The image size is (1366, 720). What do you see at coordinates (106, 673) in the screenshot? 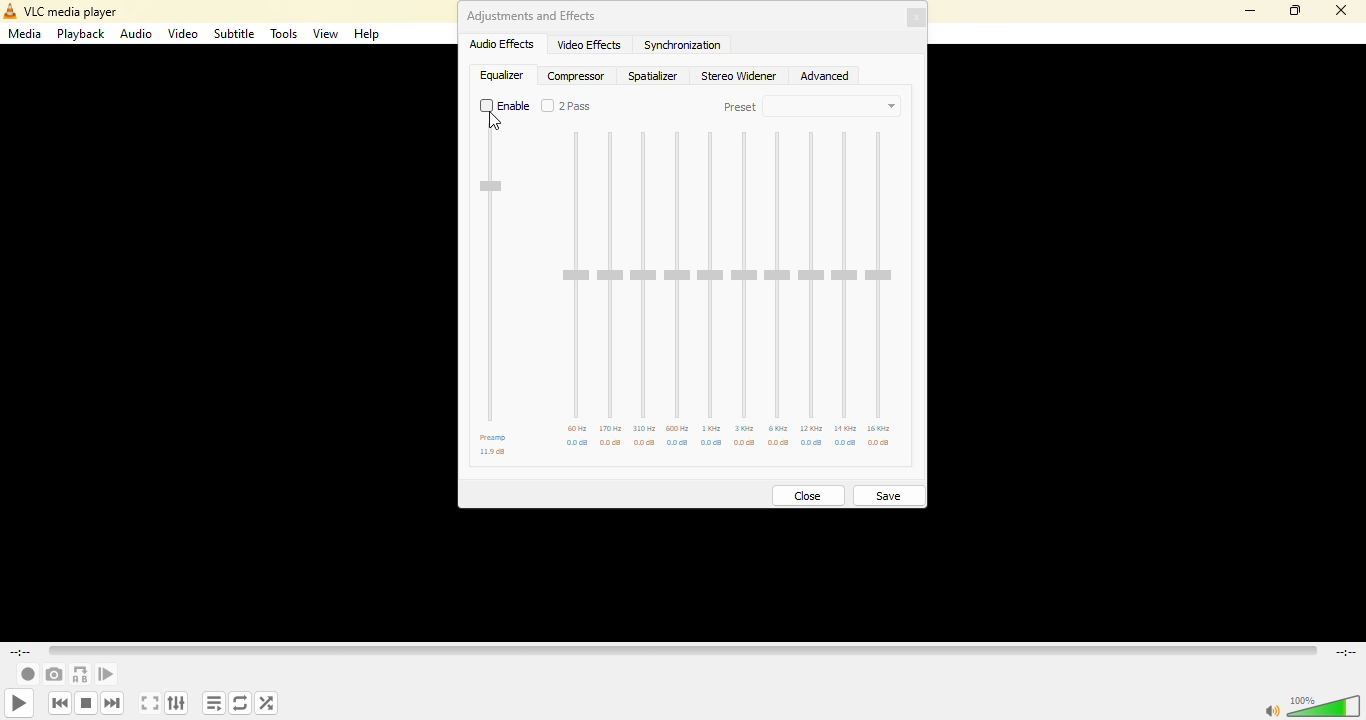
I see `frame by frame` at bounding box center [106, 673].